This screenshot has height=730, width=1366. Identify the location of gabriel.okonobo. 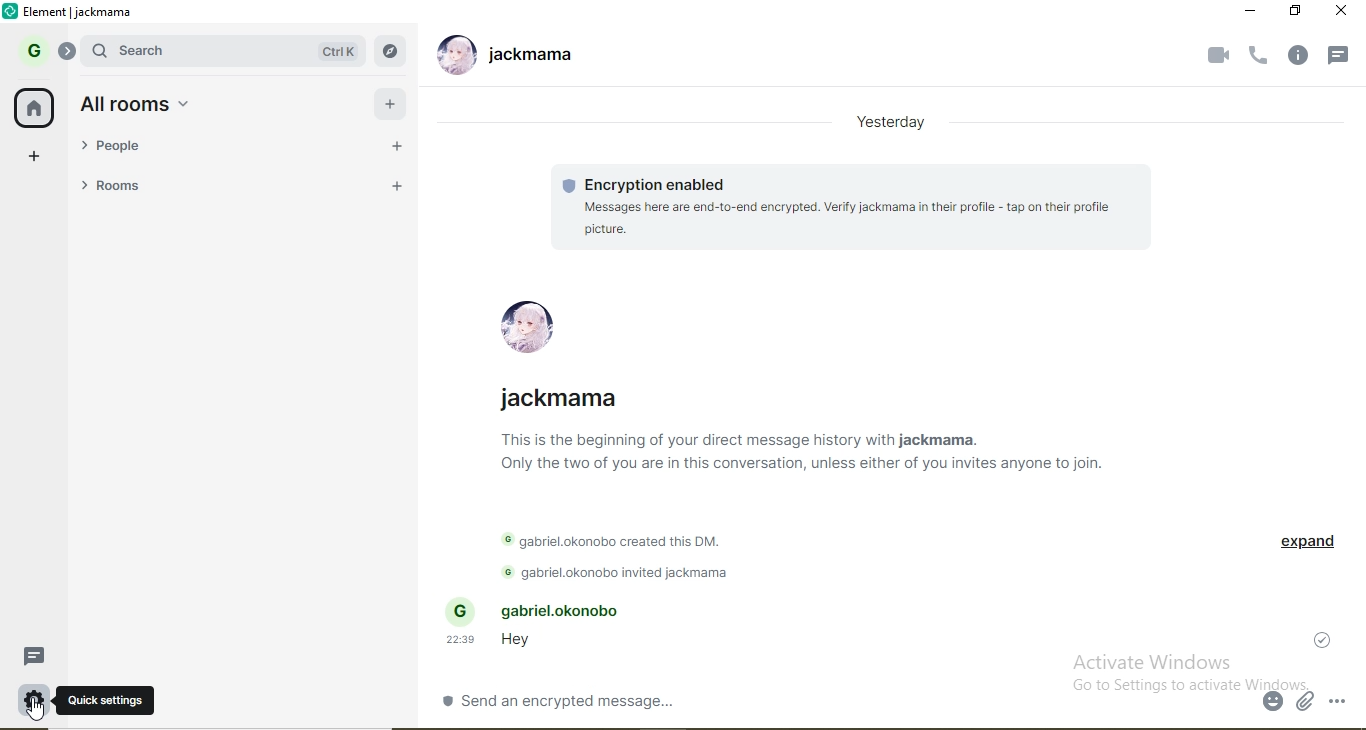
(546, 610).